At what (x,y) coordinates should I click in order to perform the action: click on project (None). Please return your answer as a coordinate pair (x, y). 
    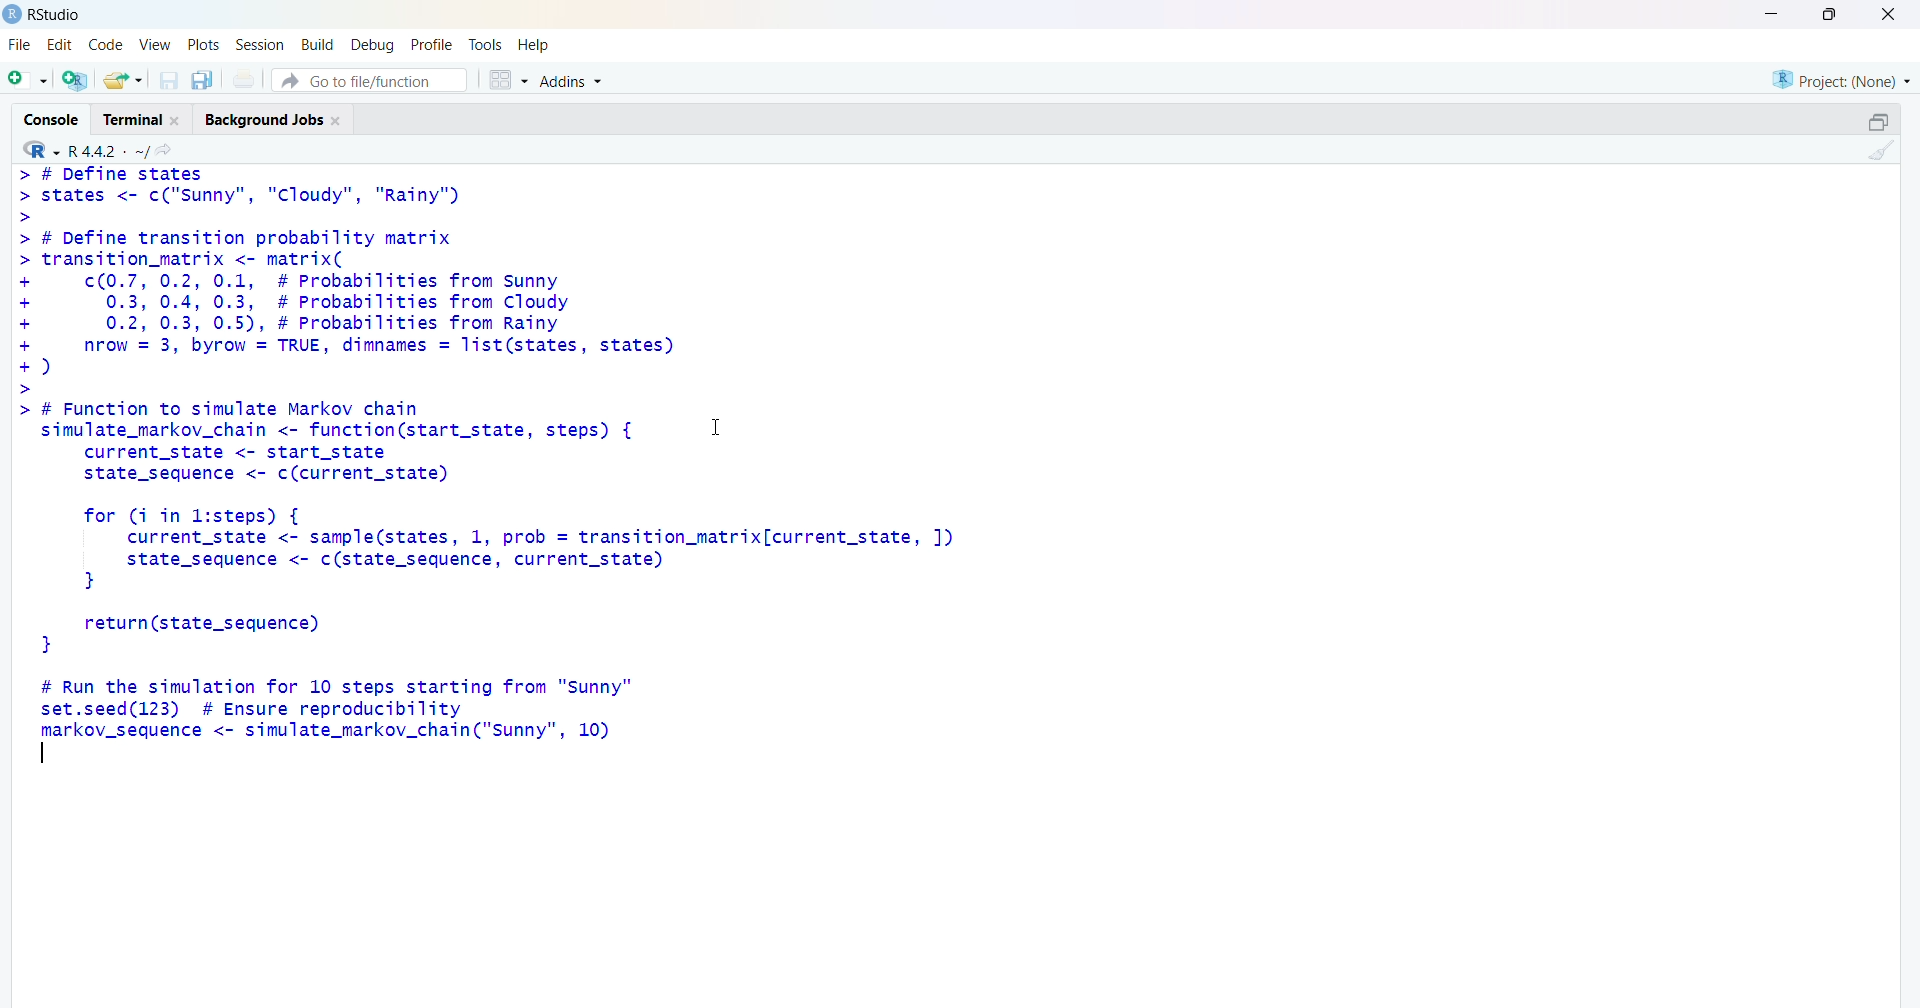
    Looking at the image, I should click on (1839, 77).